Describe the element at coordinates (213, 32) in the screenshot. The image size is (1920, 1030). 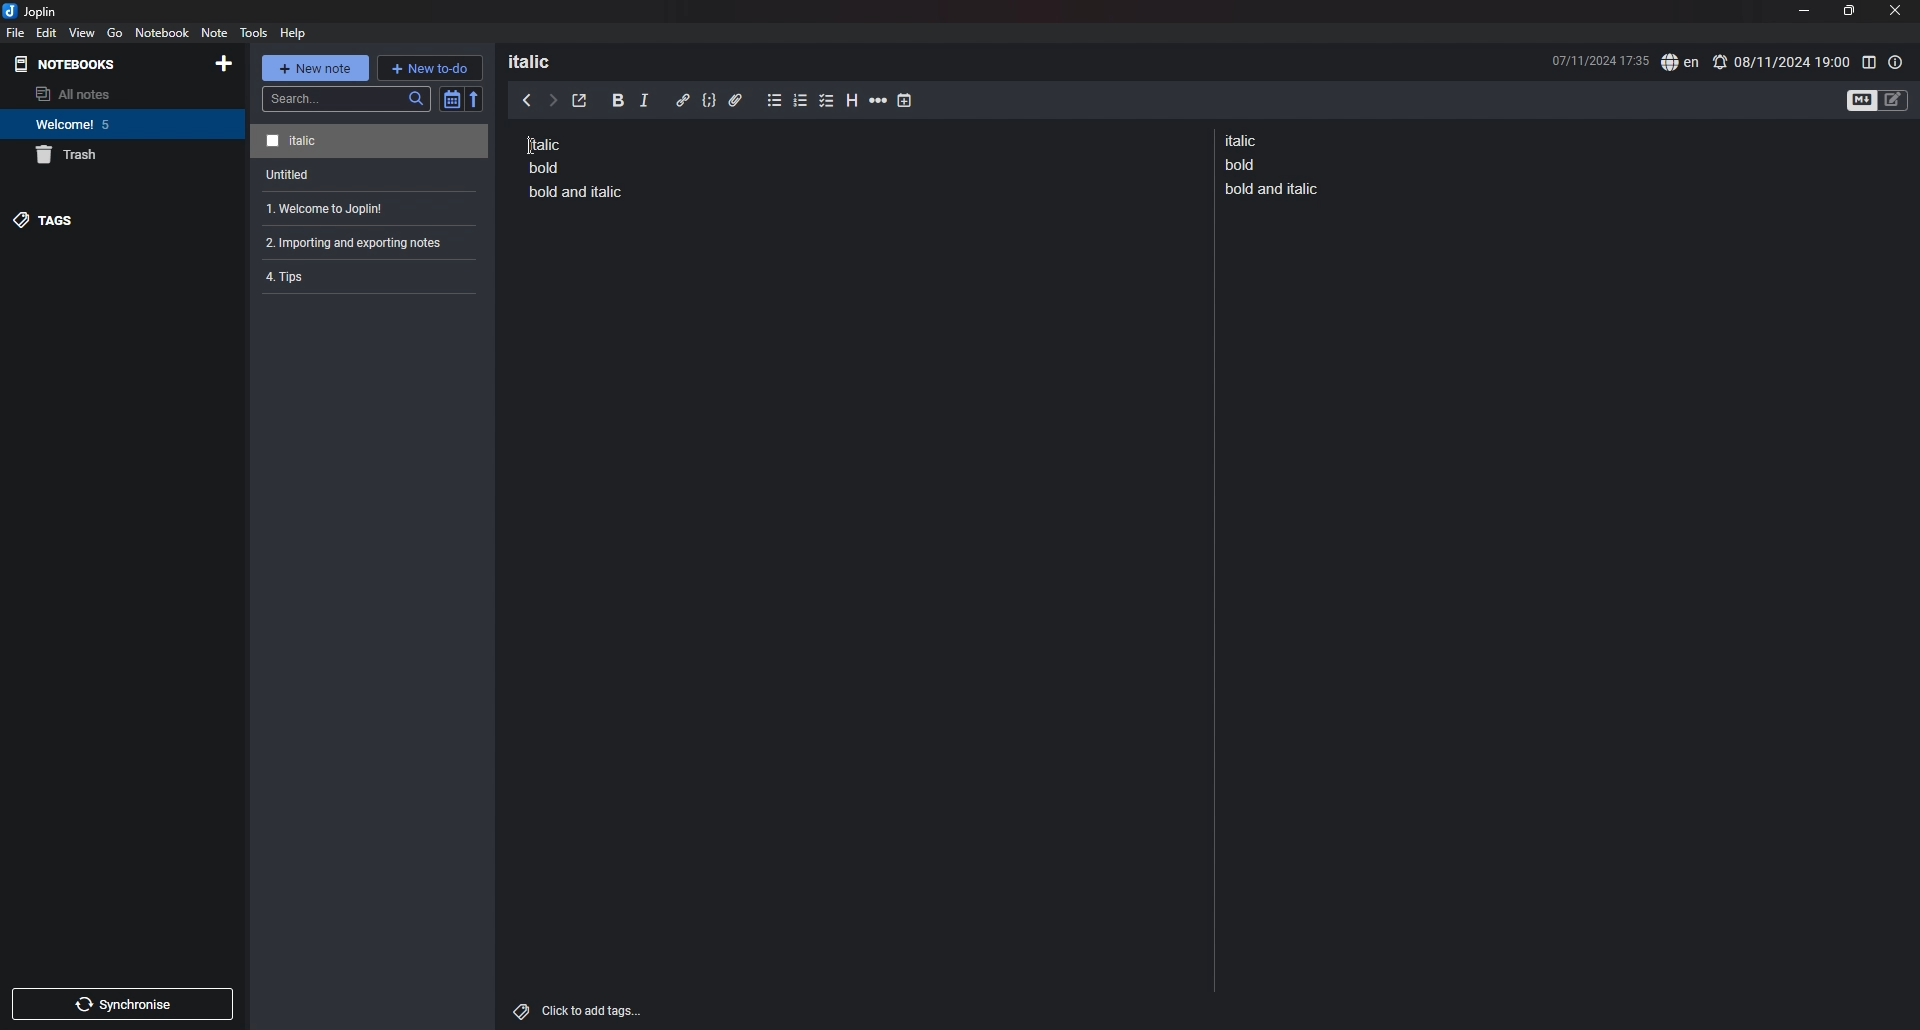
I see `note` at that location.